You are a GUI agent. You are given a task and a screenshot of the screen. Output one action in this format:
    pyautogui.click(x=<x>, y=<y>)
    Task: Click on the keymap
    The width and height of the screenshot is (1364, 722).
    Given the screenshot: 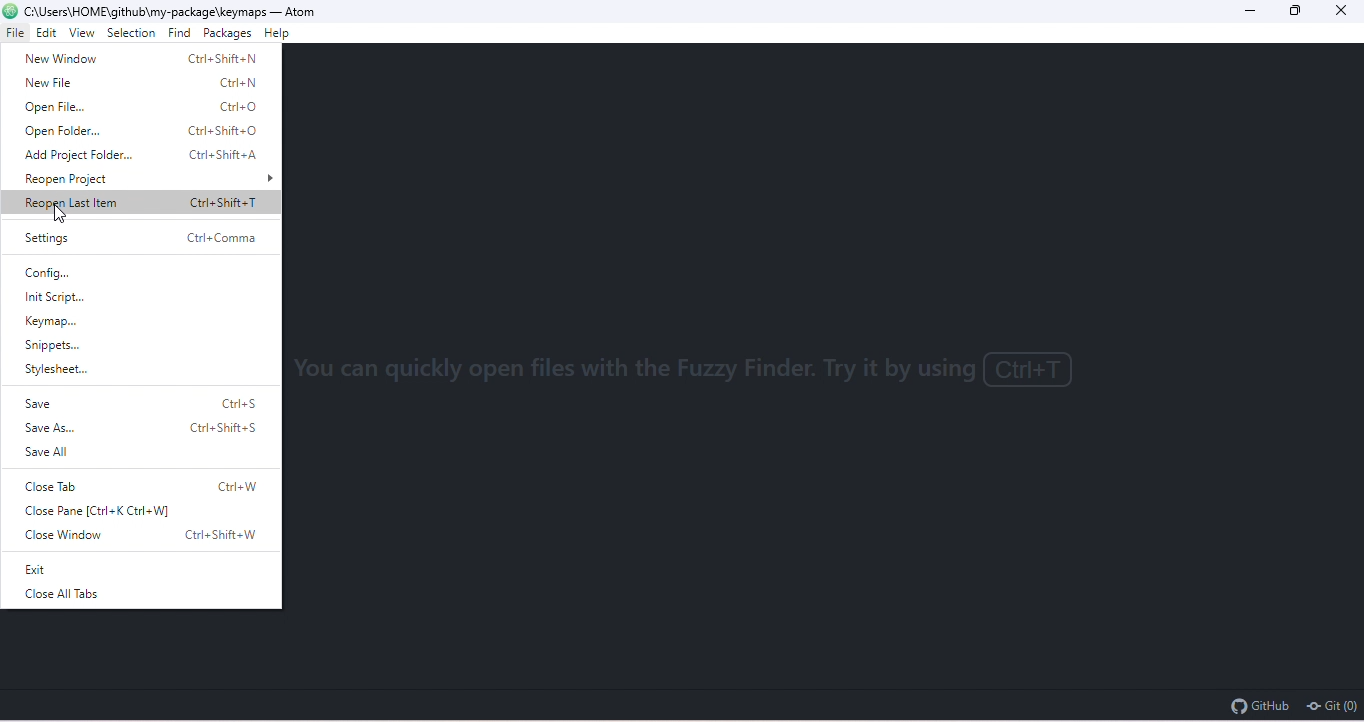 What is the action you would take?
    pyautogui.click(x=77, y=320)
    